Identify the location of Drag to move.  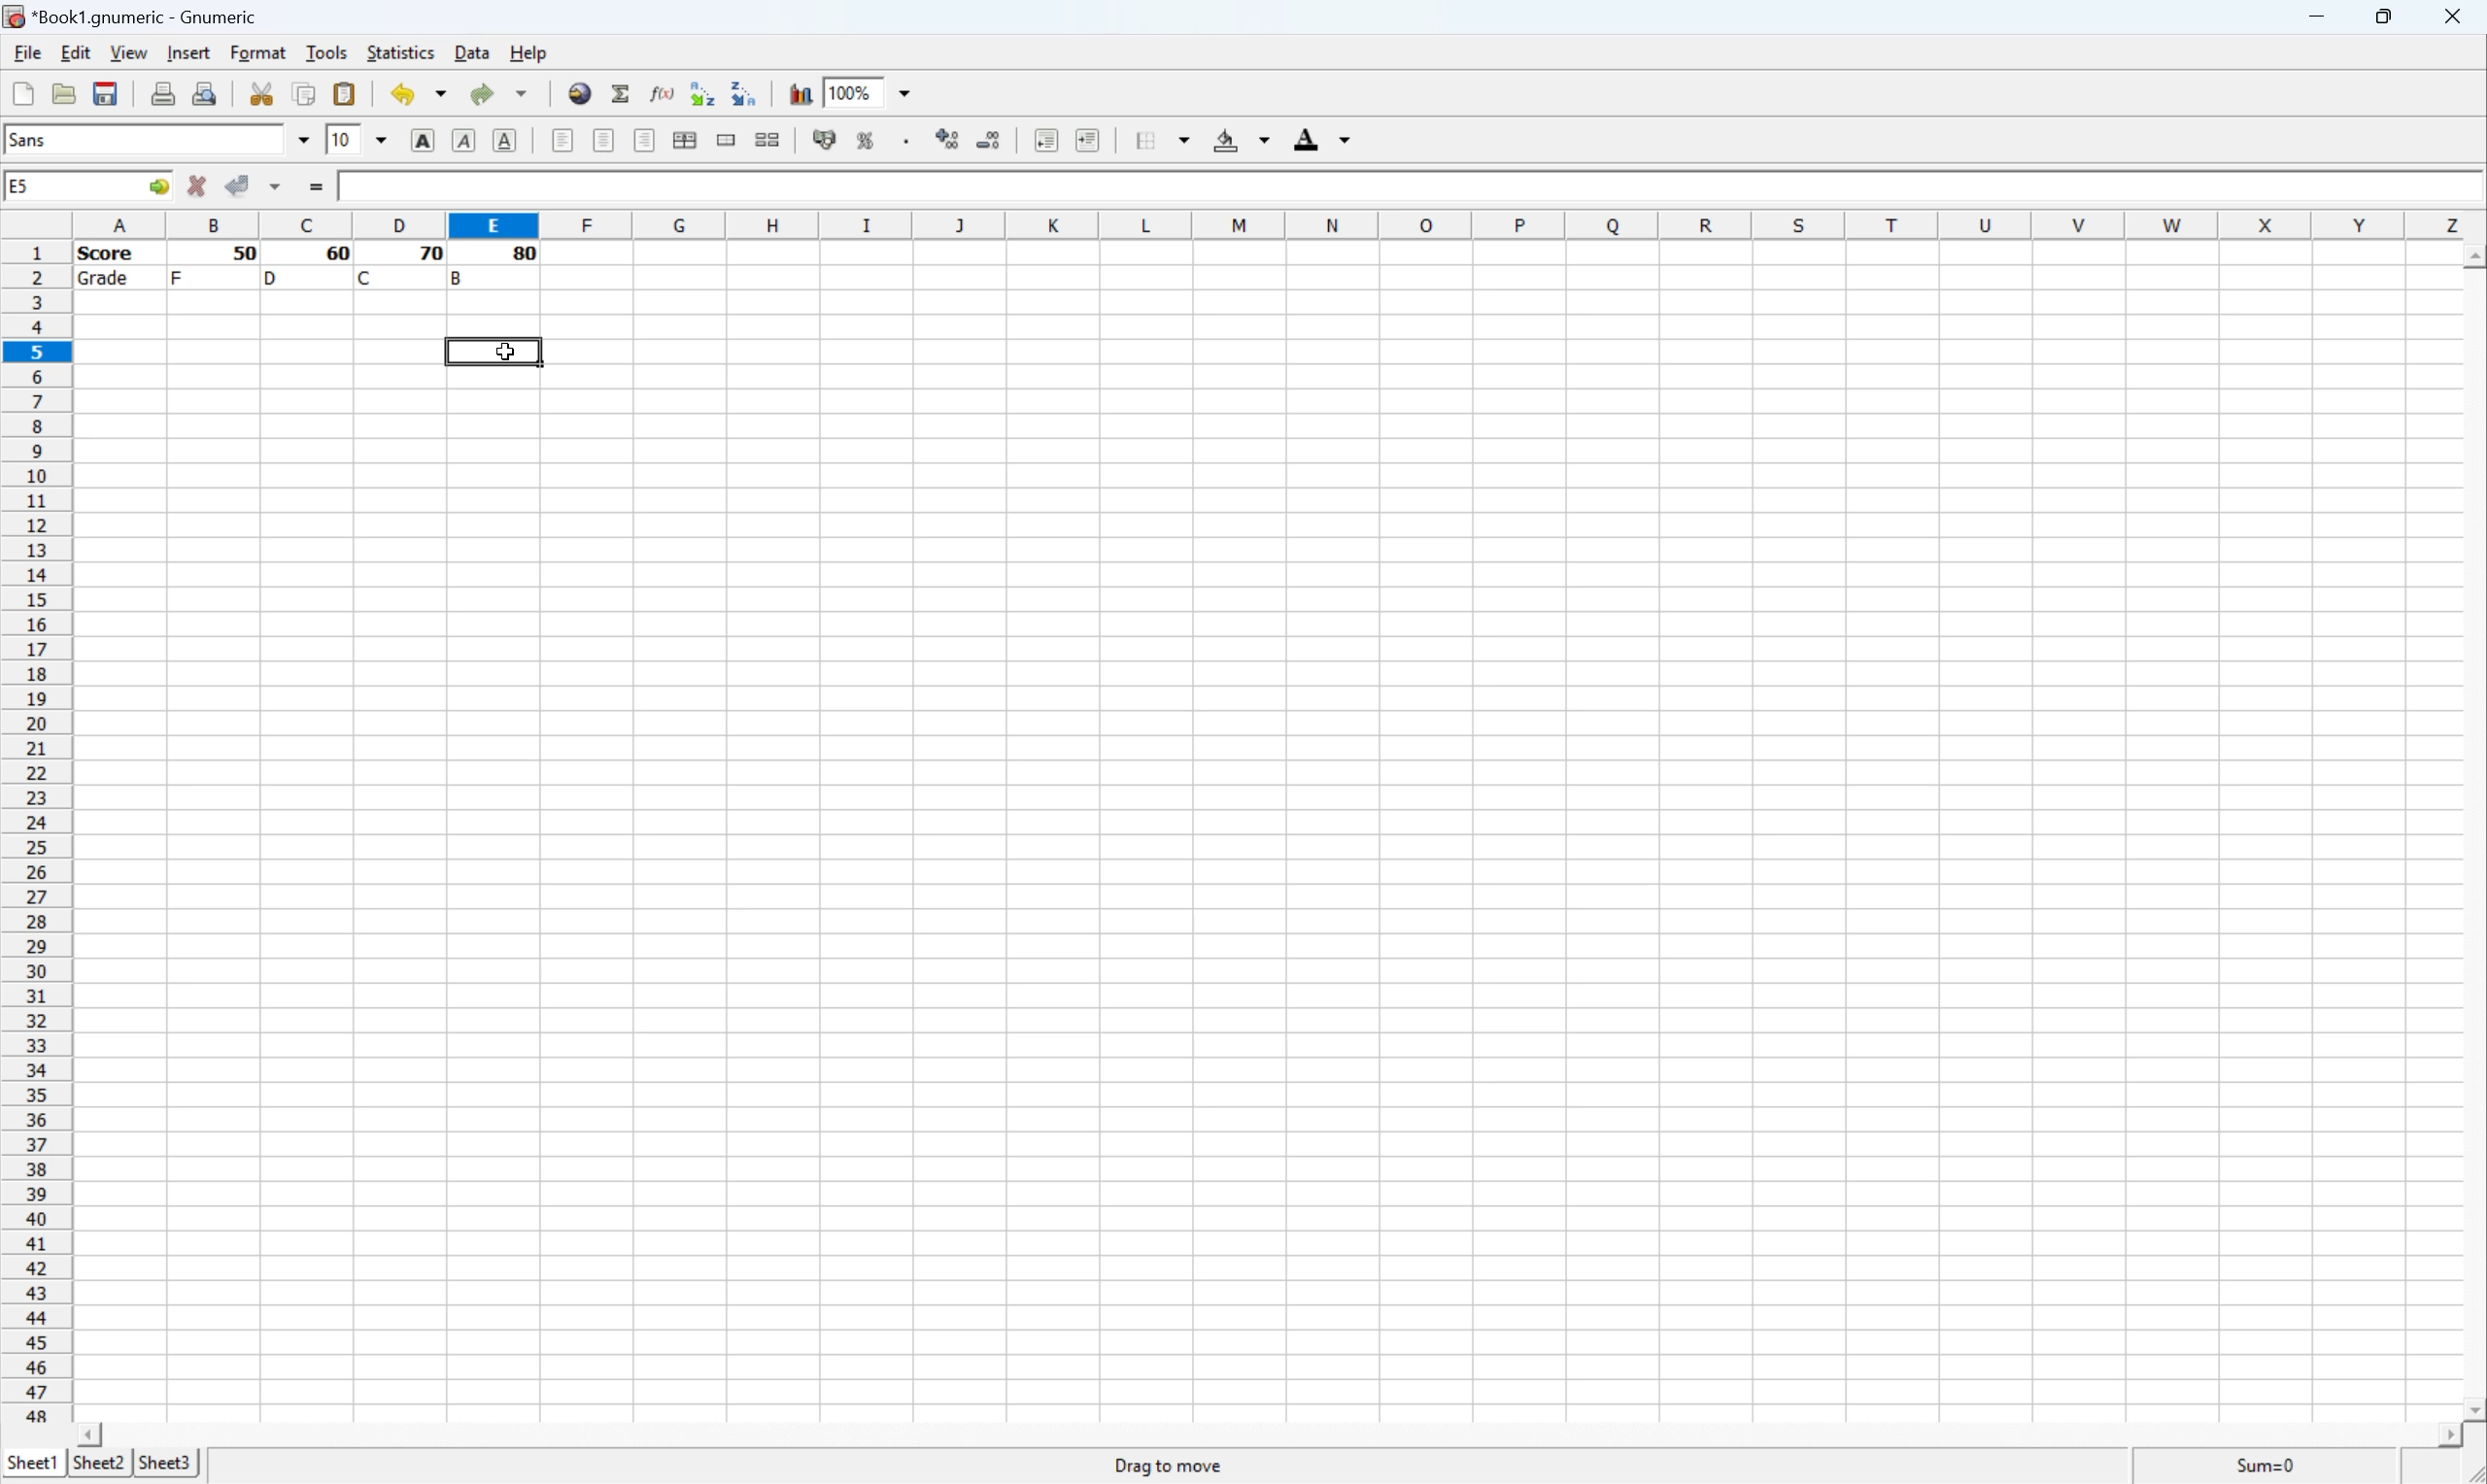
(1169, 1468).